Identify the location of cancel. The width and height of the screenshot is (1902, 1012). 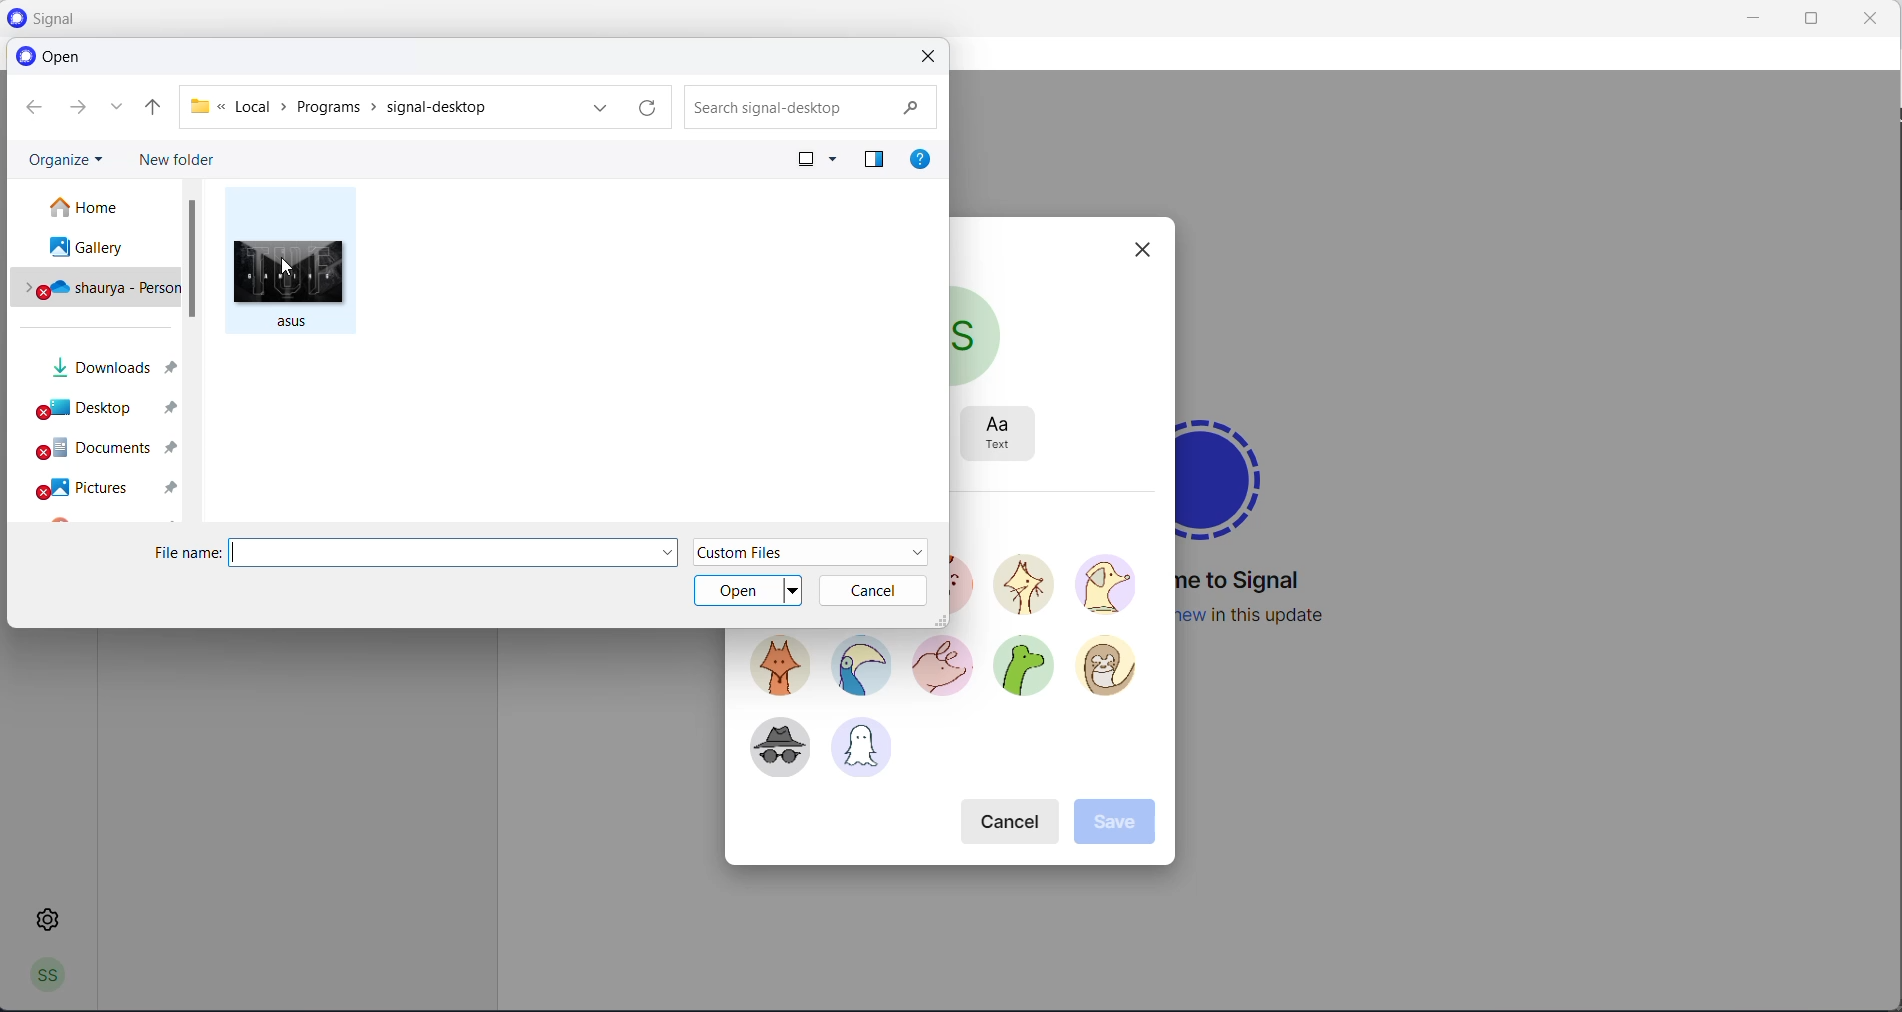
(1013, 818).